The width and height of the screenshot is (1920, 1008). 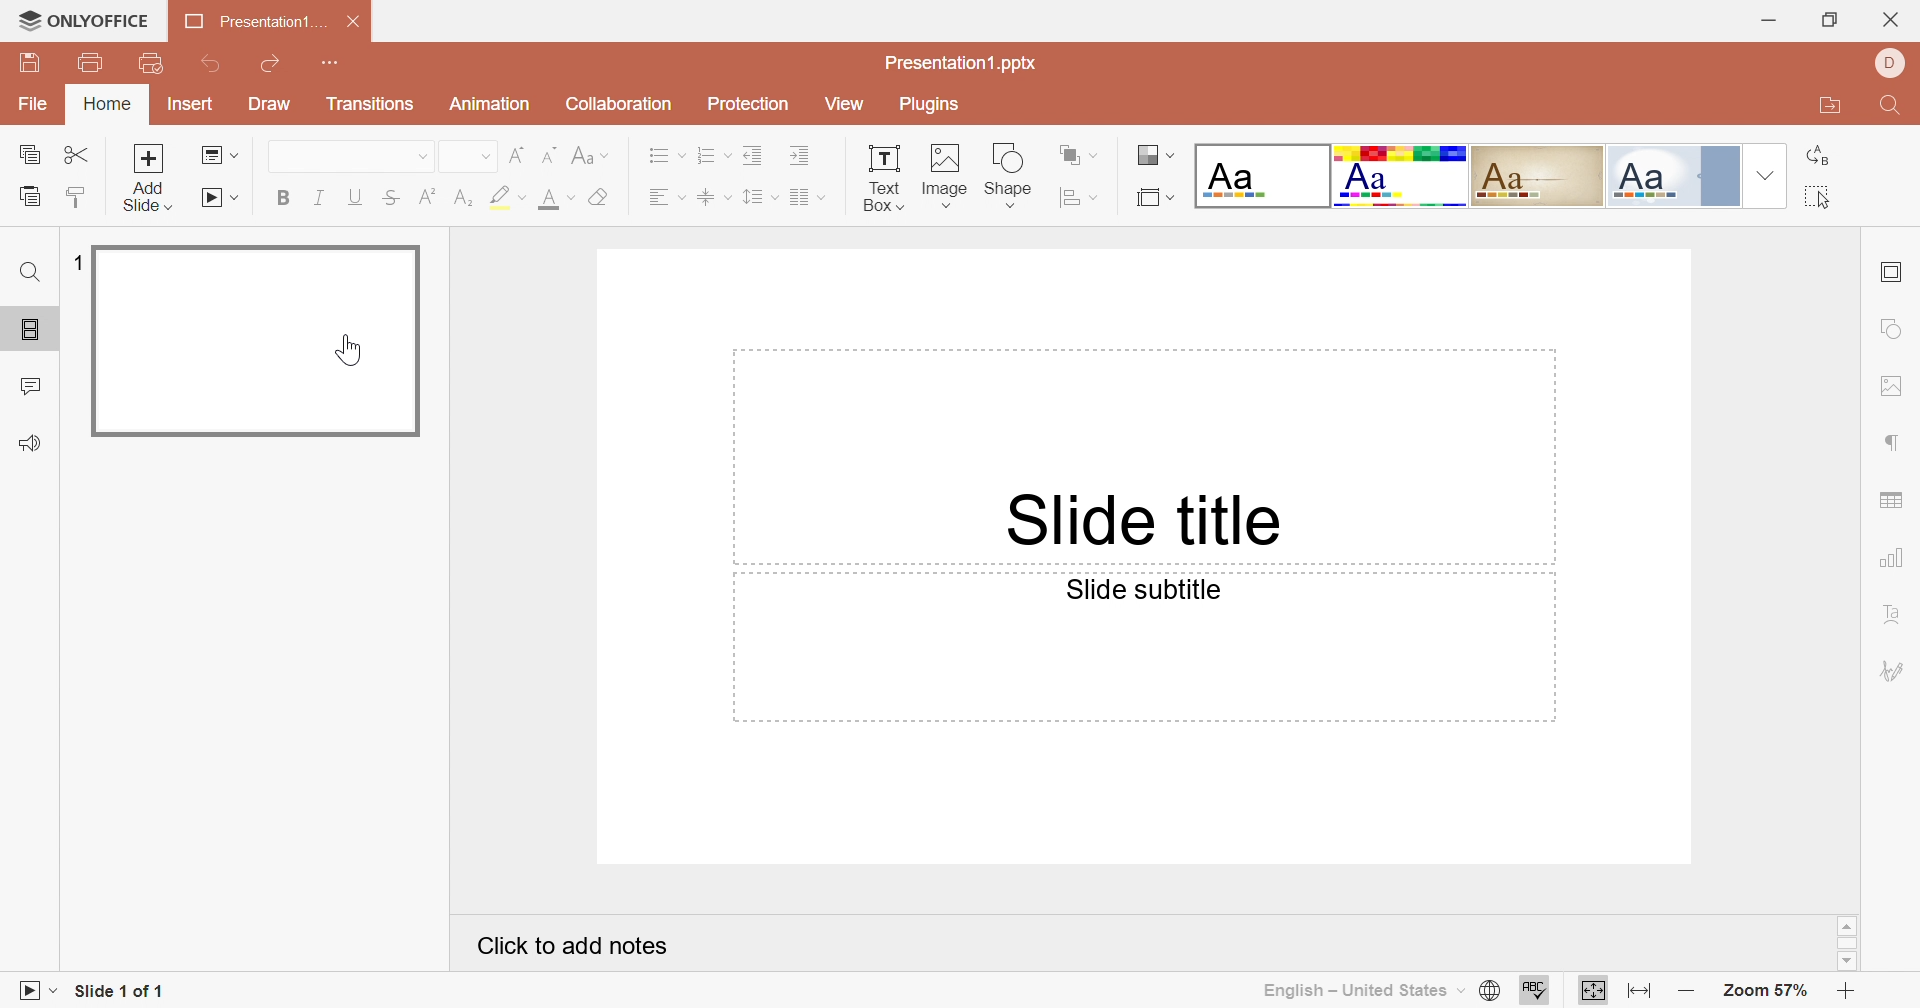 What do you see at coordinates (355, 353) in the screenshot?
I see `cursor` at bounding box center [355, 353].